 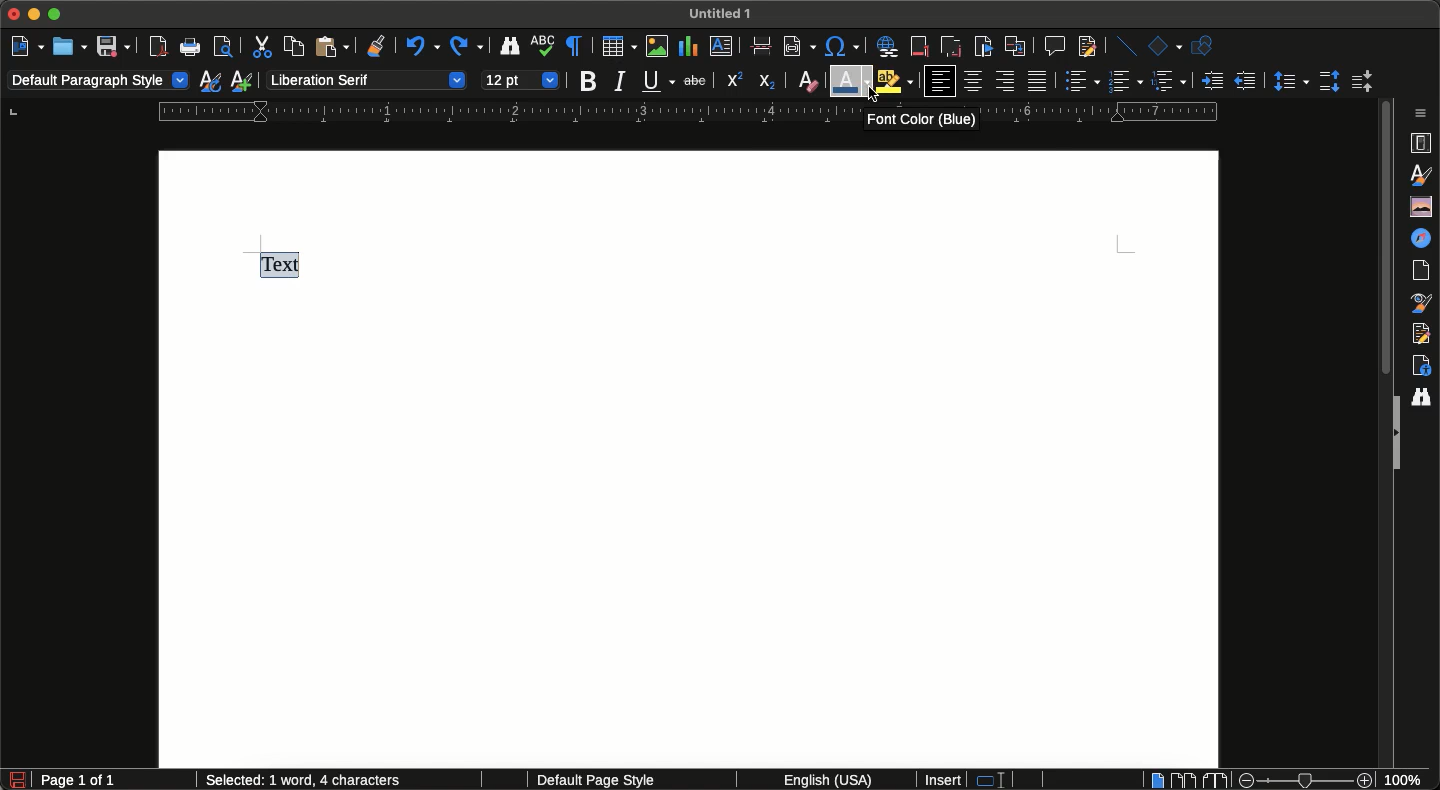 I want to click on Zoom bar, so click(x=1304, y=780).